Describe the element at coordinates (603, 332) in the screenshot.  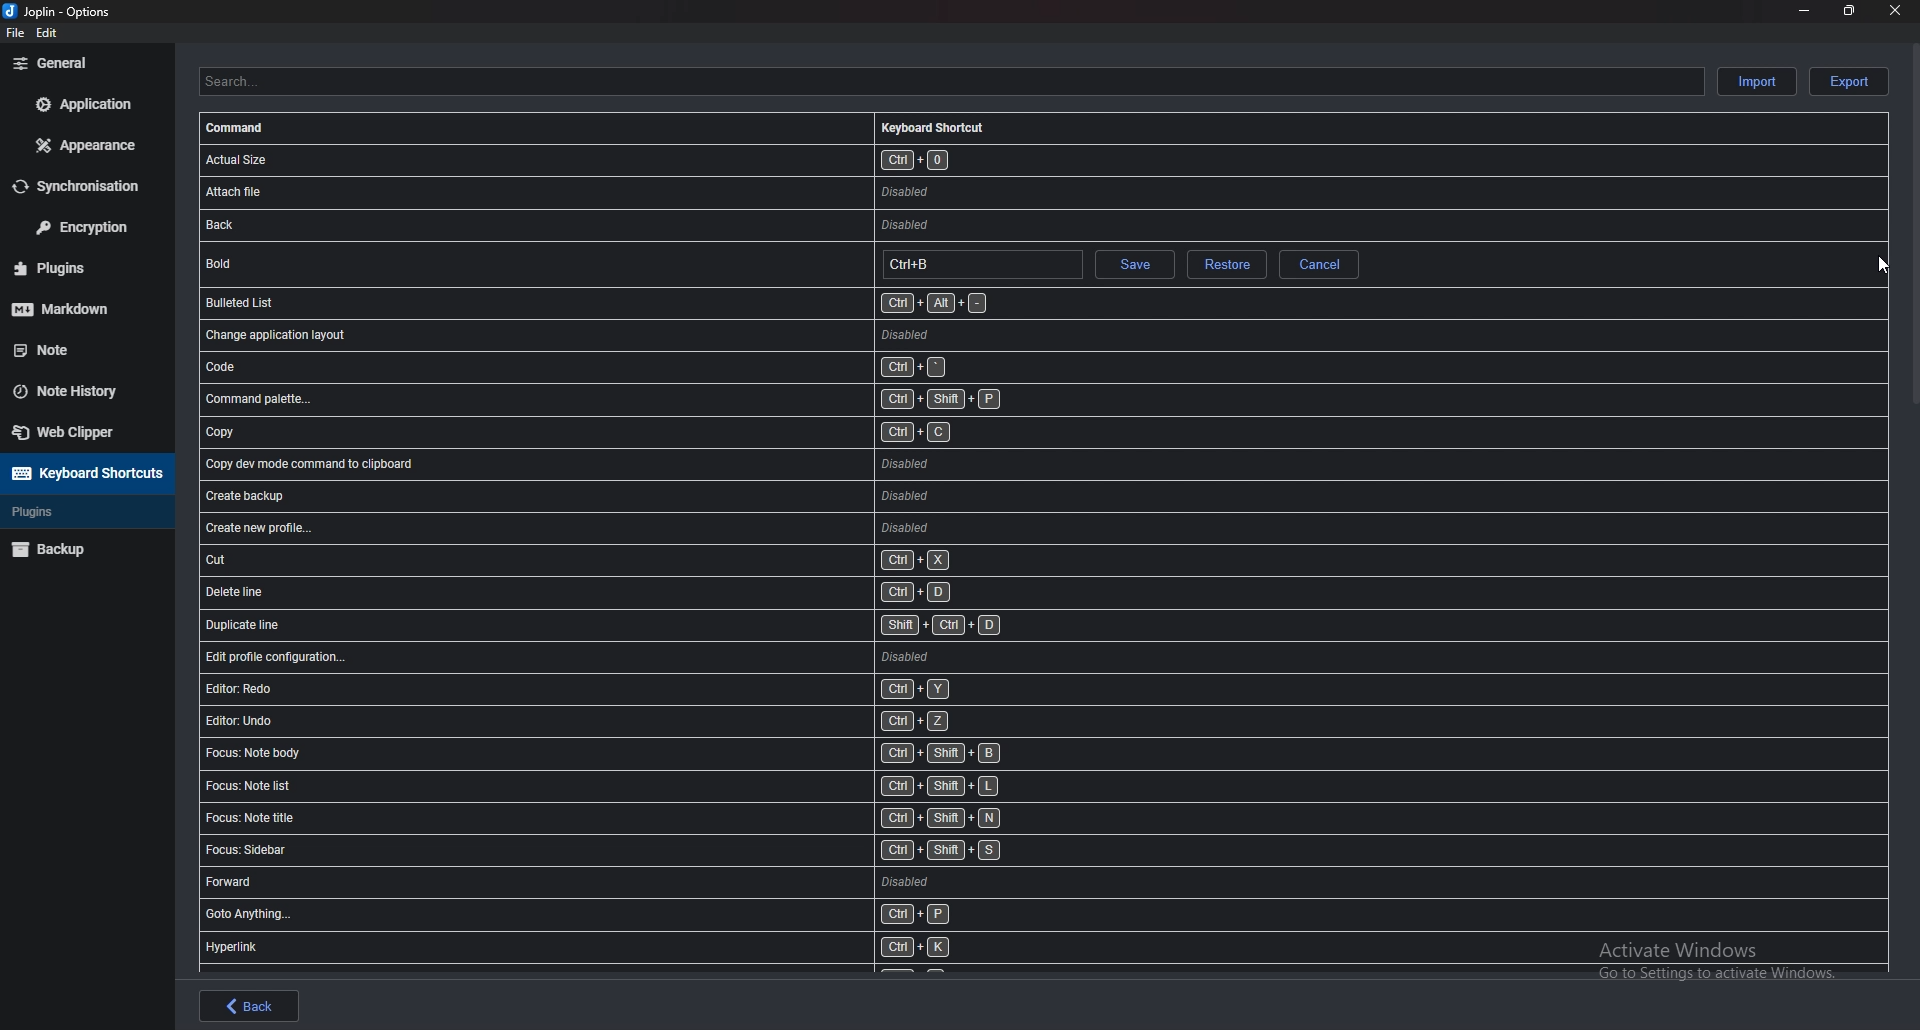
I see `shortcut` at that location.